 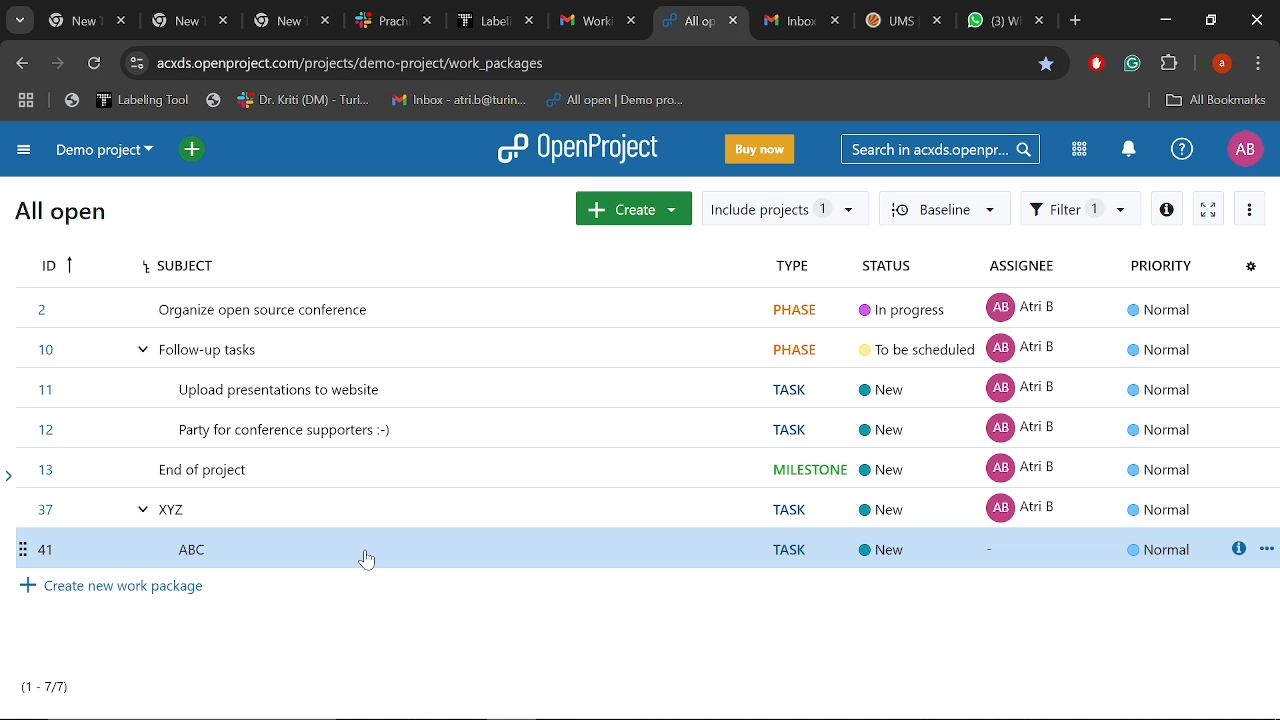 I want to click on Search tabs, so click(x=18, y=21).